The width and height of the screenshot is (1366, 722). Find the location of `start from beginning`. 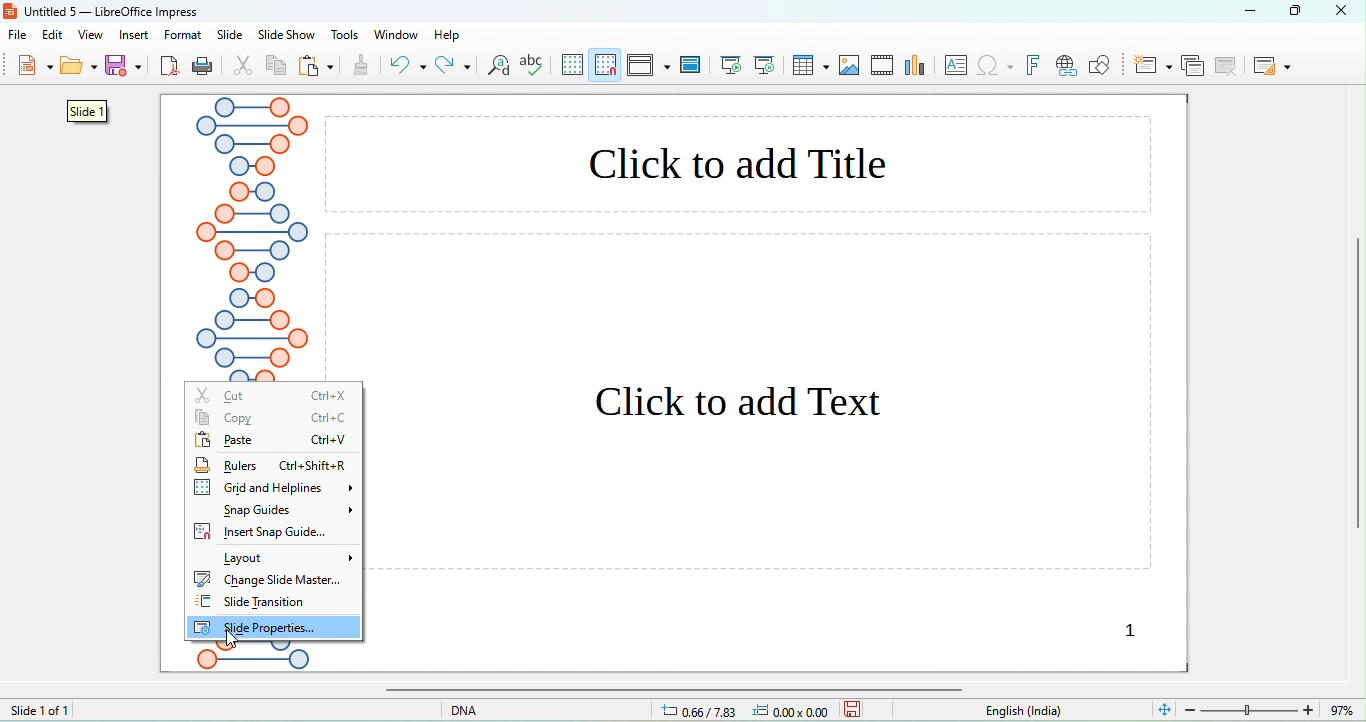

start from beginning is located at coordinates (732, 65).